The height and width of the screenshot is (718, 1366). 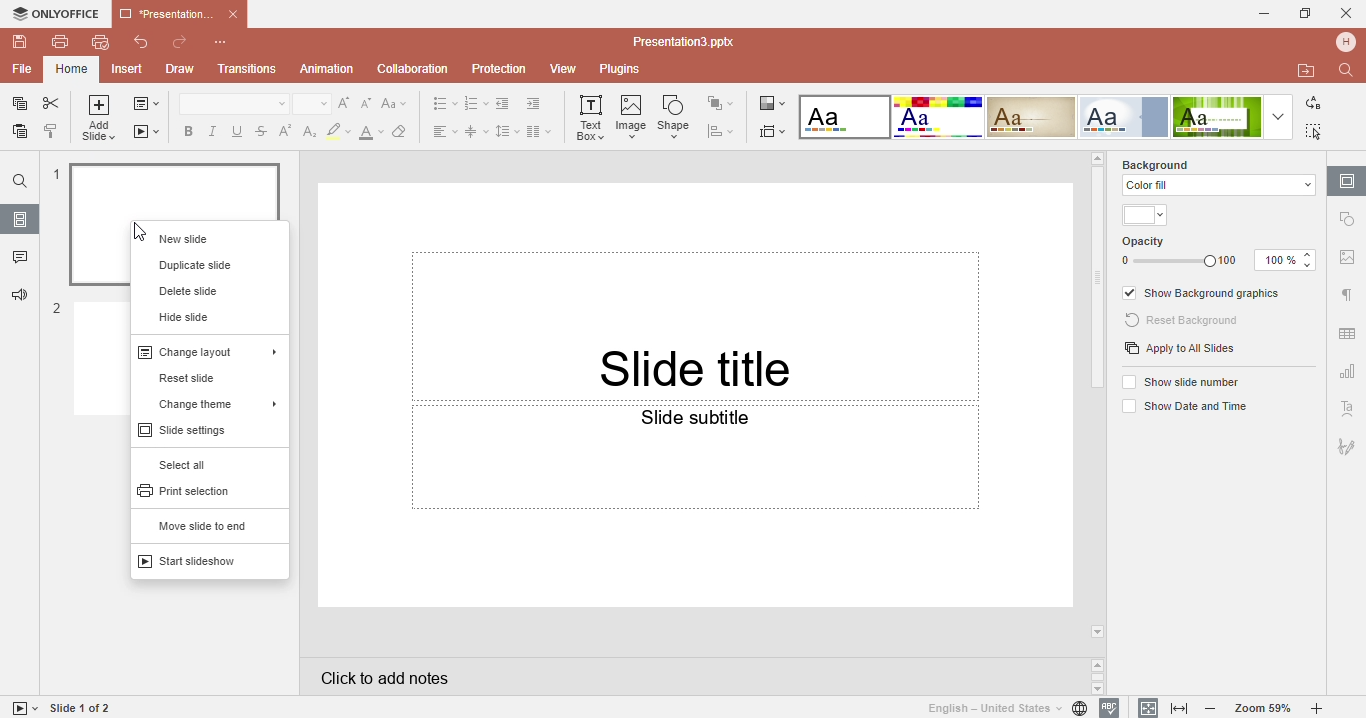 I want to click on Zoom out, so click(x=1215, y=710).